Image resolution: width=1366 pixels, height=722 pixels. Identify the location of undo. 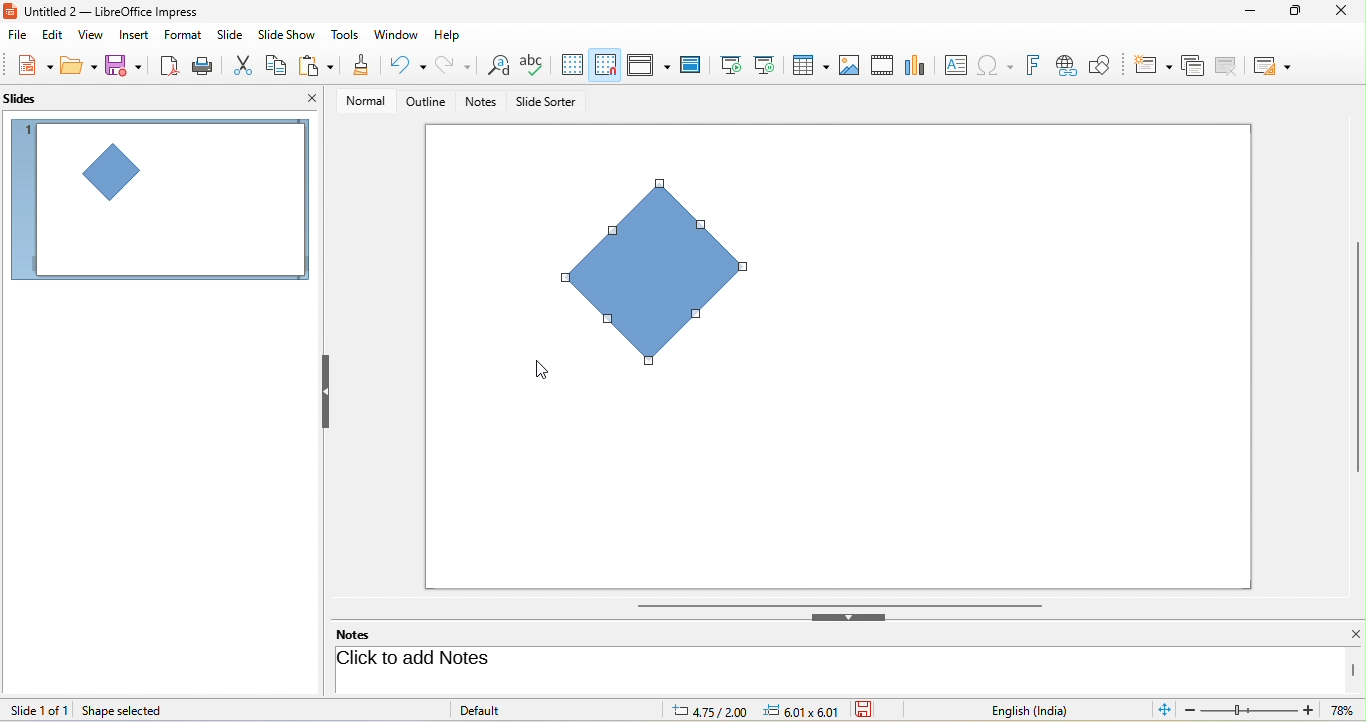
(410, 65).